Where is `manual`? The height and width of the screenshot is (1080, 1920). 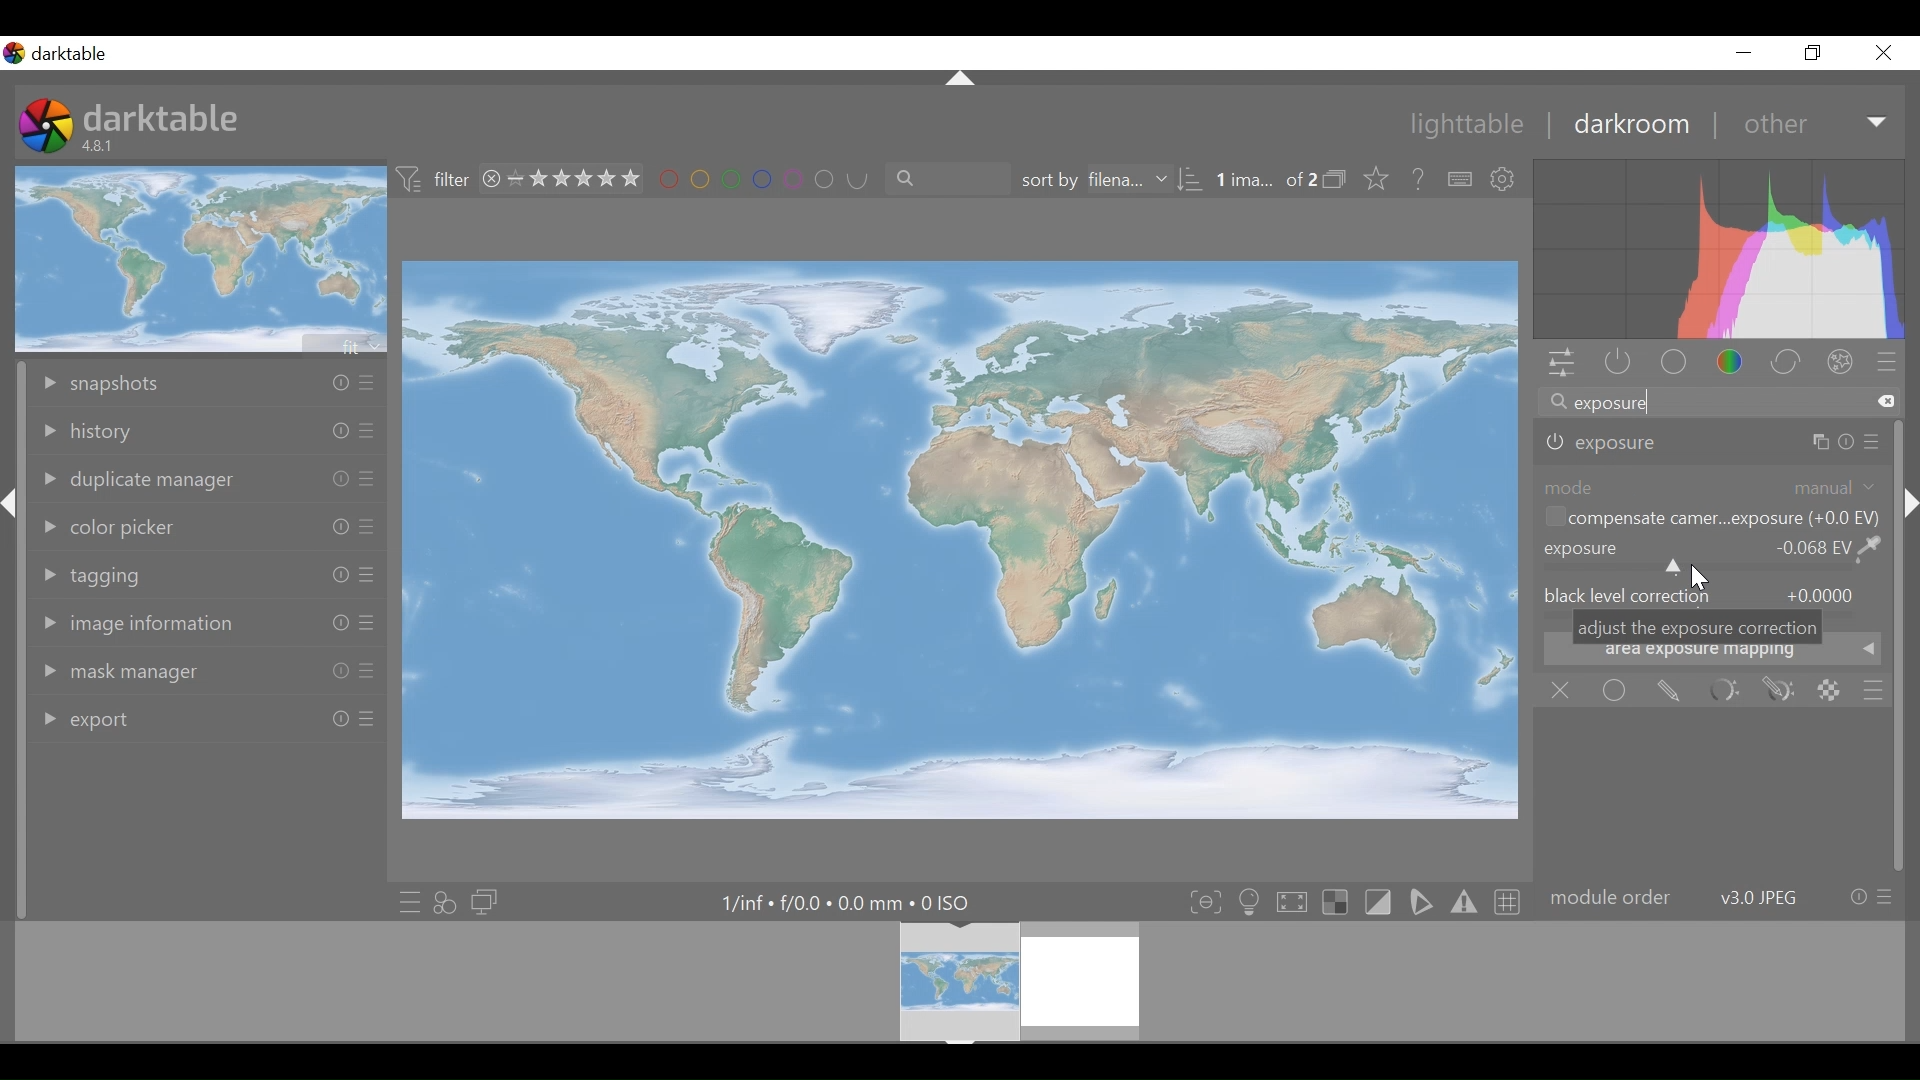 manual is located at coordinates (1832, 487).